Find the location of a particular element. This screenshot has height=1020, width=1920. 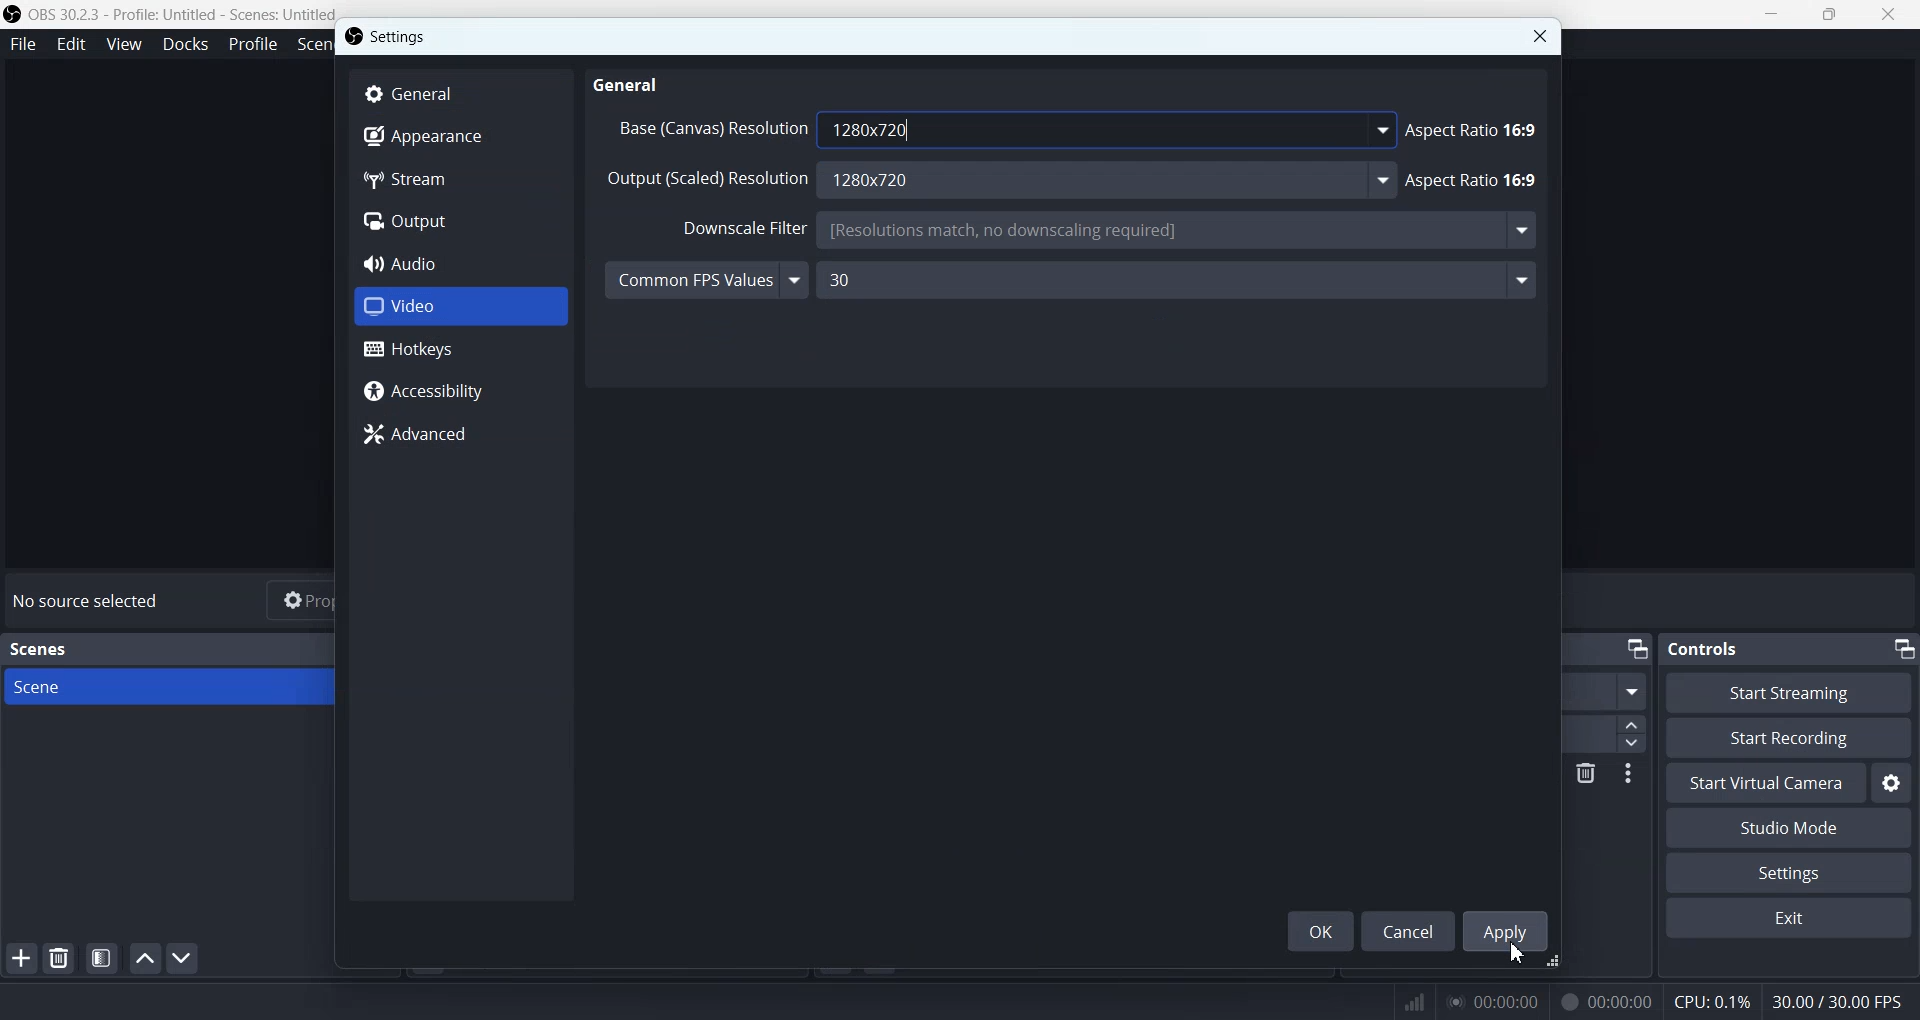

Common FPS Values 30 is located at coordinates (1071, 283).